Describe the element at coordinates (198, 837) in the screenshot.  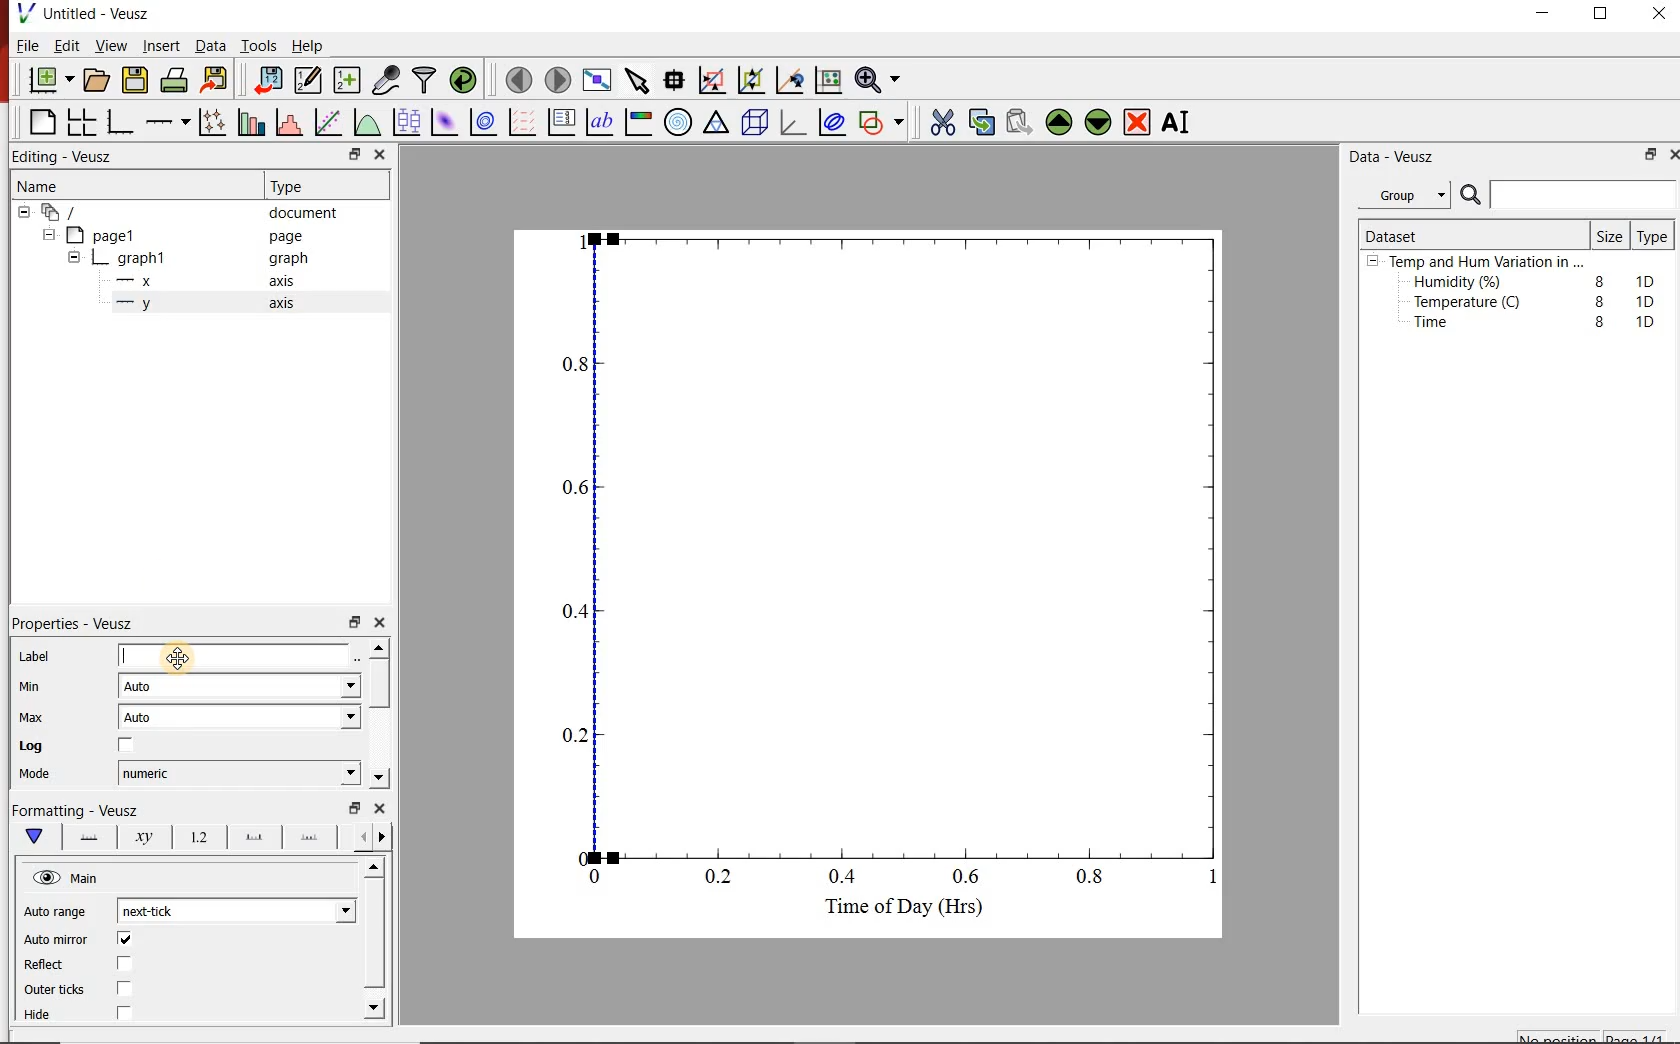
I see `tick labels` at that location.